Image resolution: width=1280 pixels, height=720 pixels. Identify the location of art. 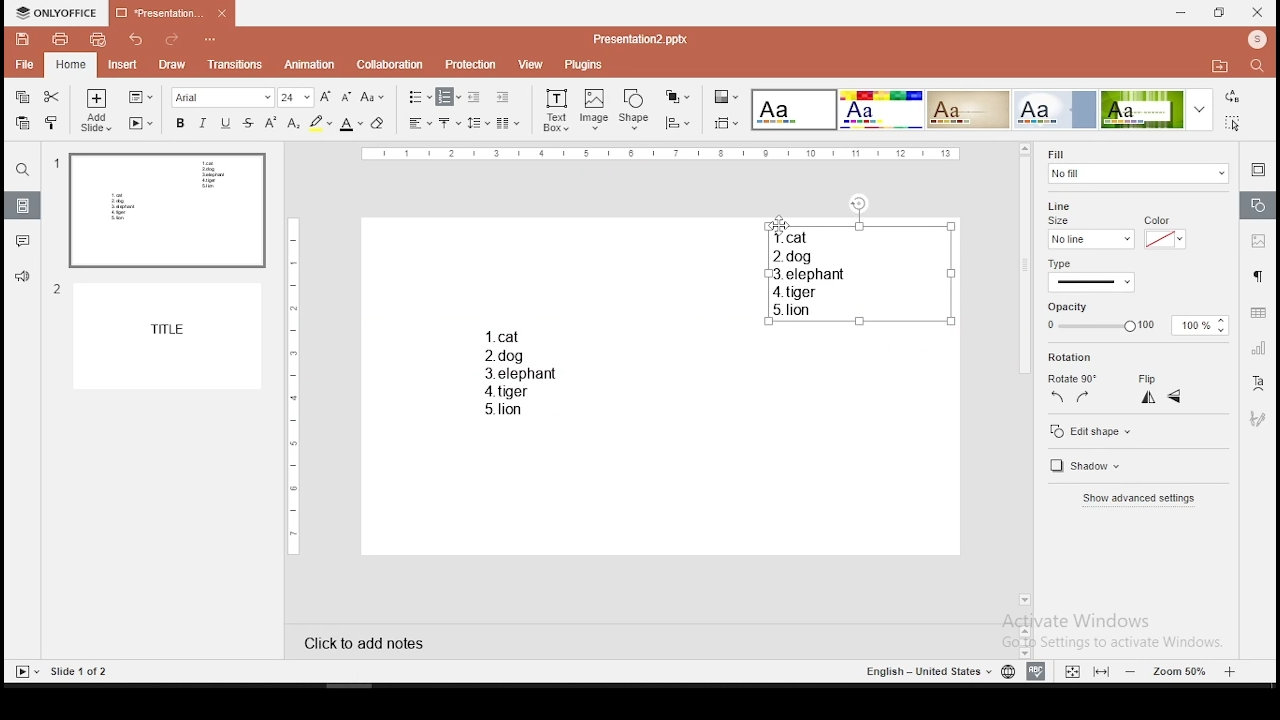
(1258, 423).